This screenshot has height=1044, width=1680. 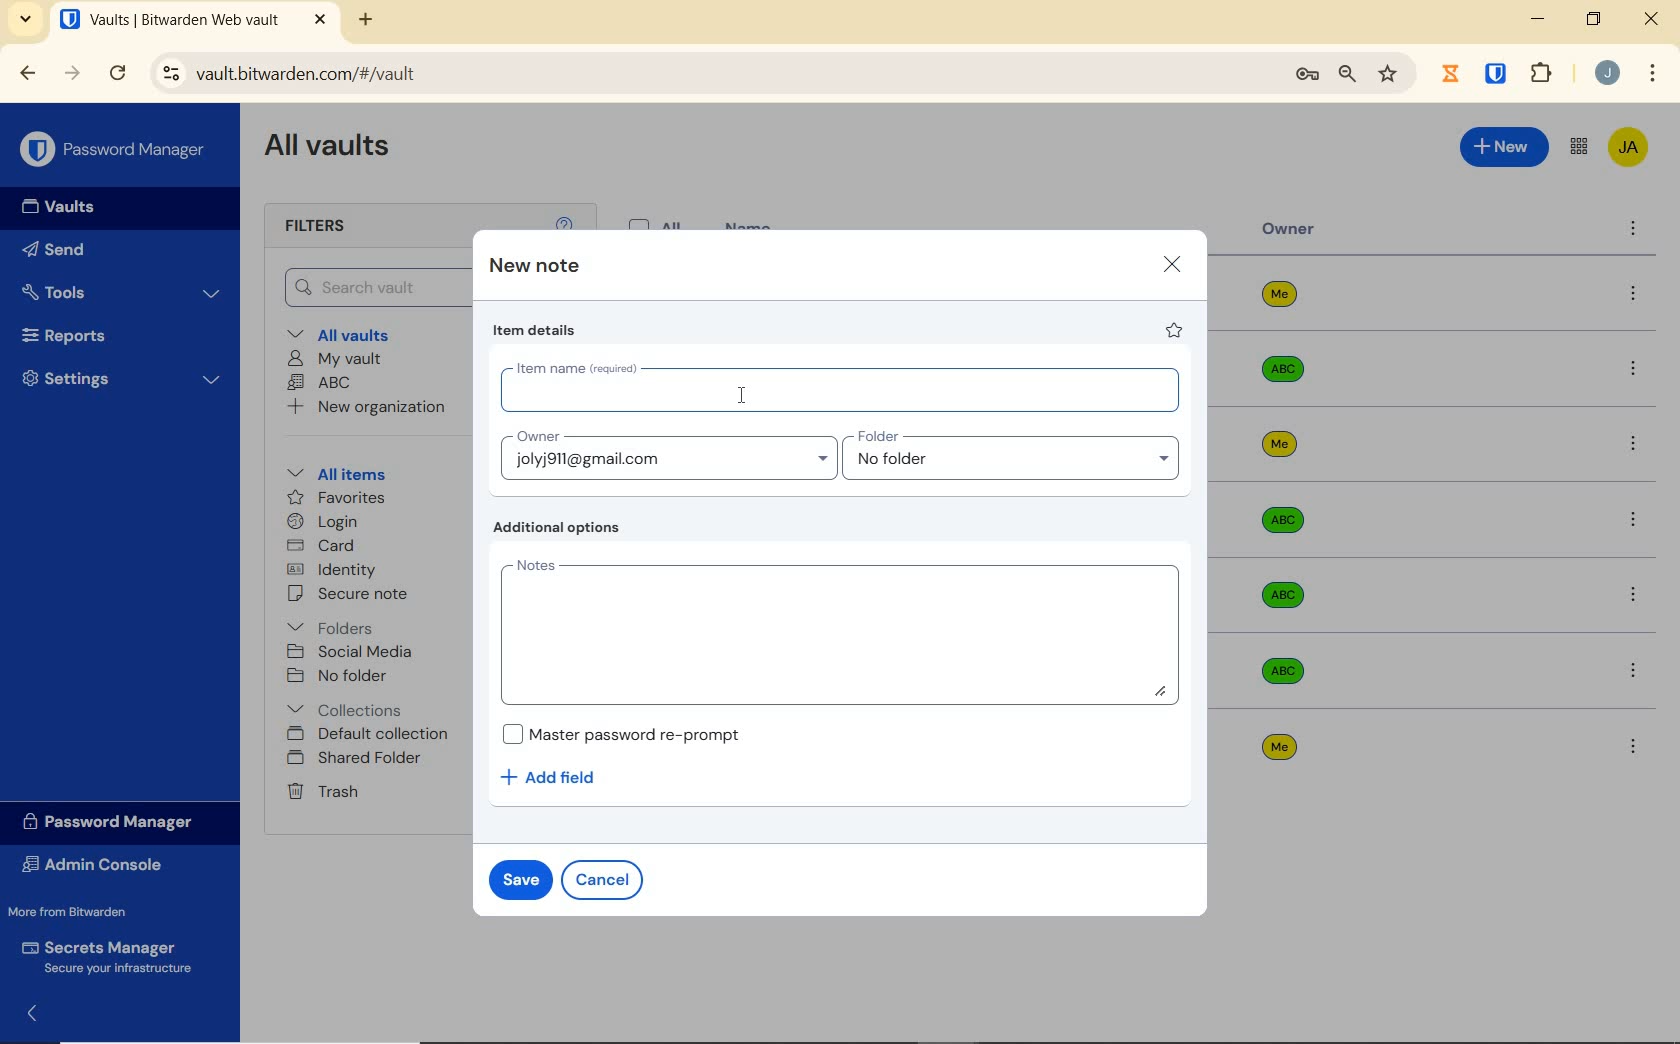 What do you see at coordinates (333, 628) in the screenshot?
I see `folders` at bounding box center [333, 628].